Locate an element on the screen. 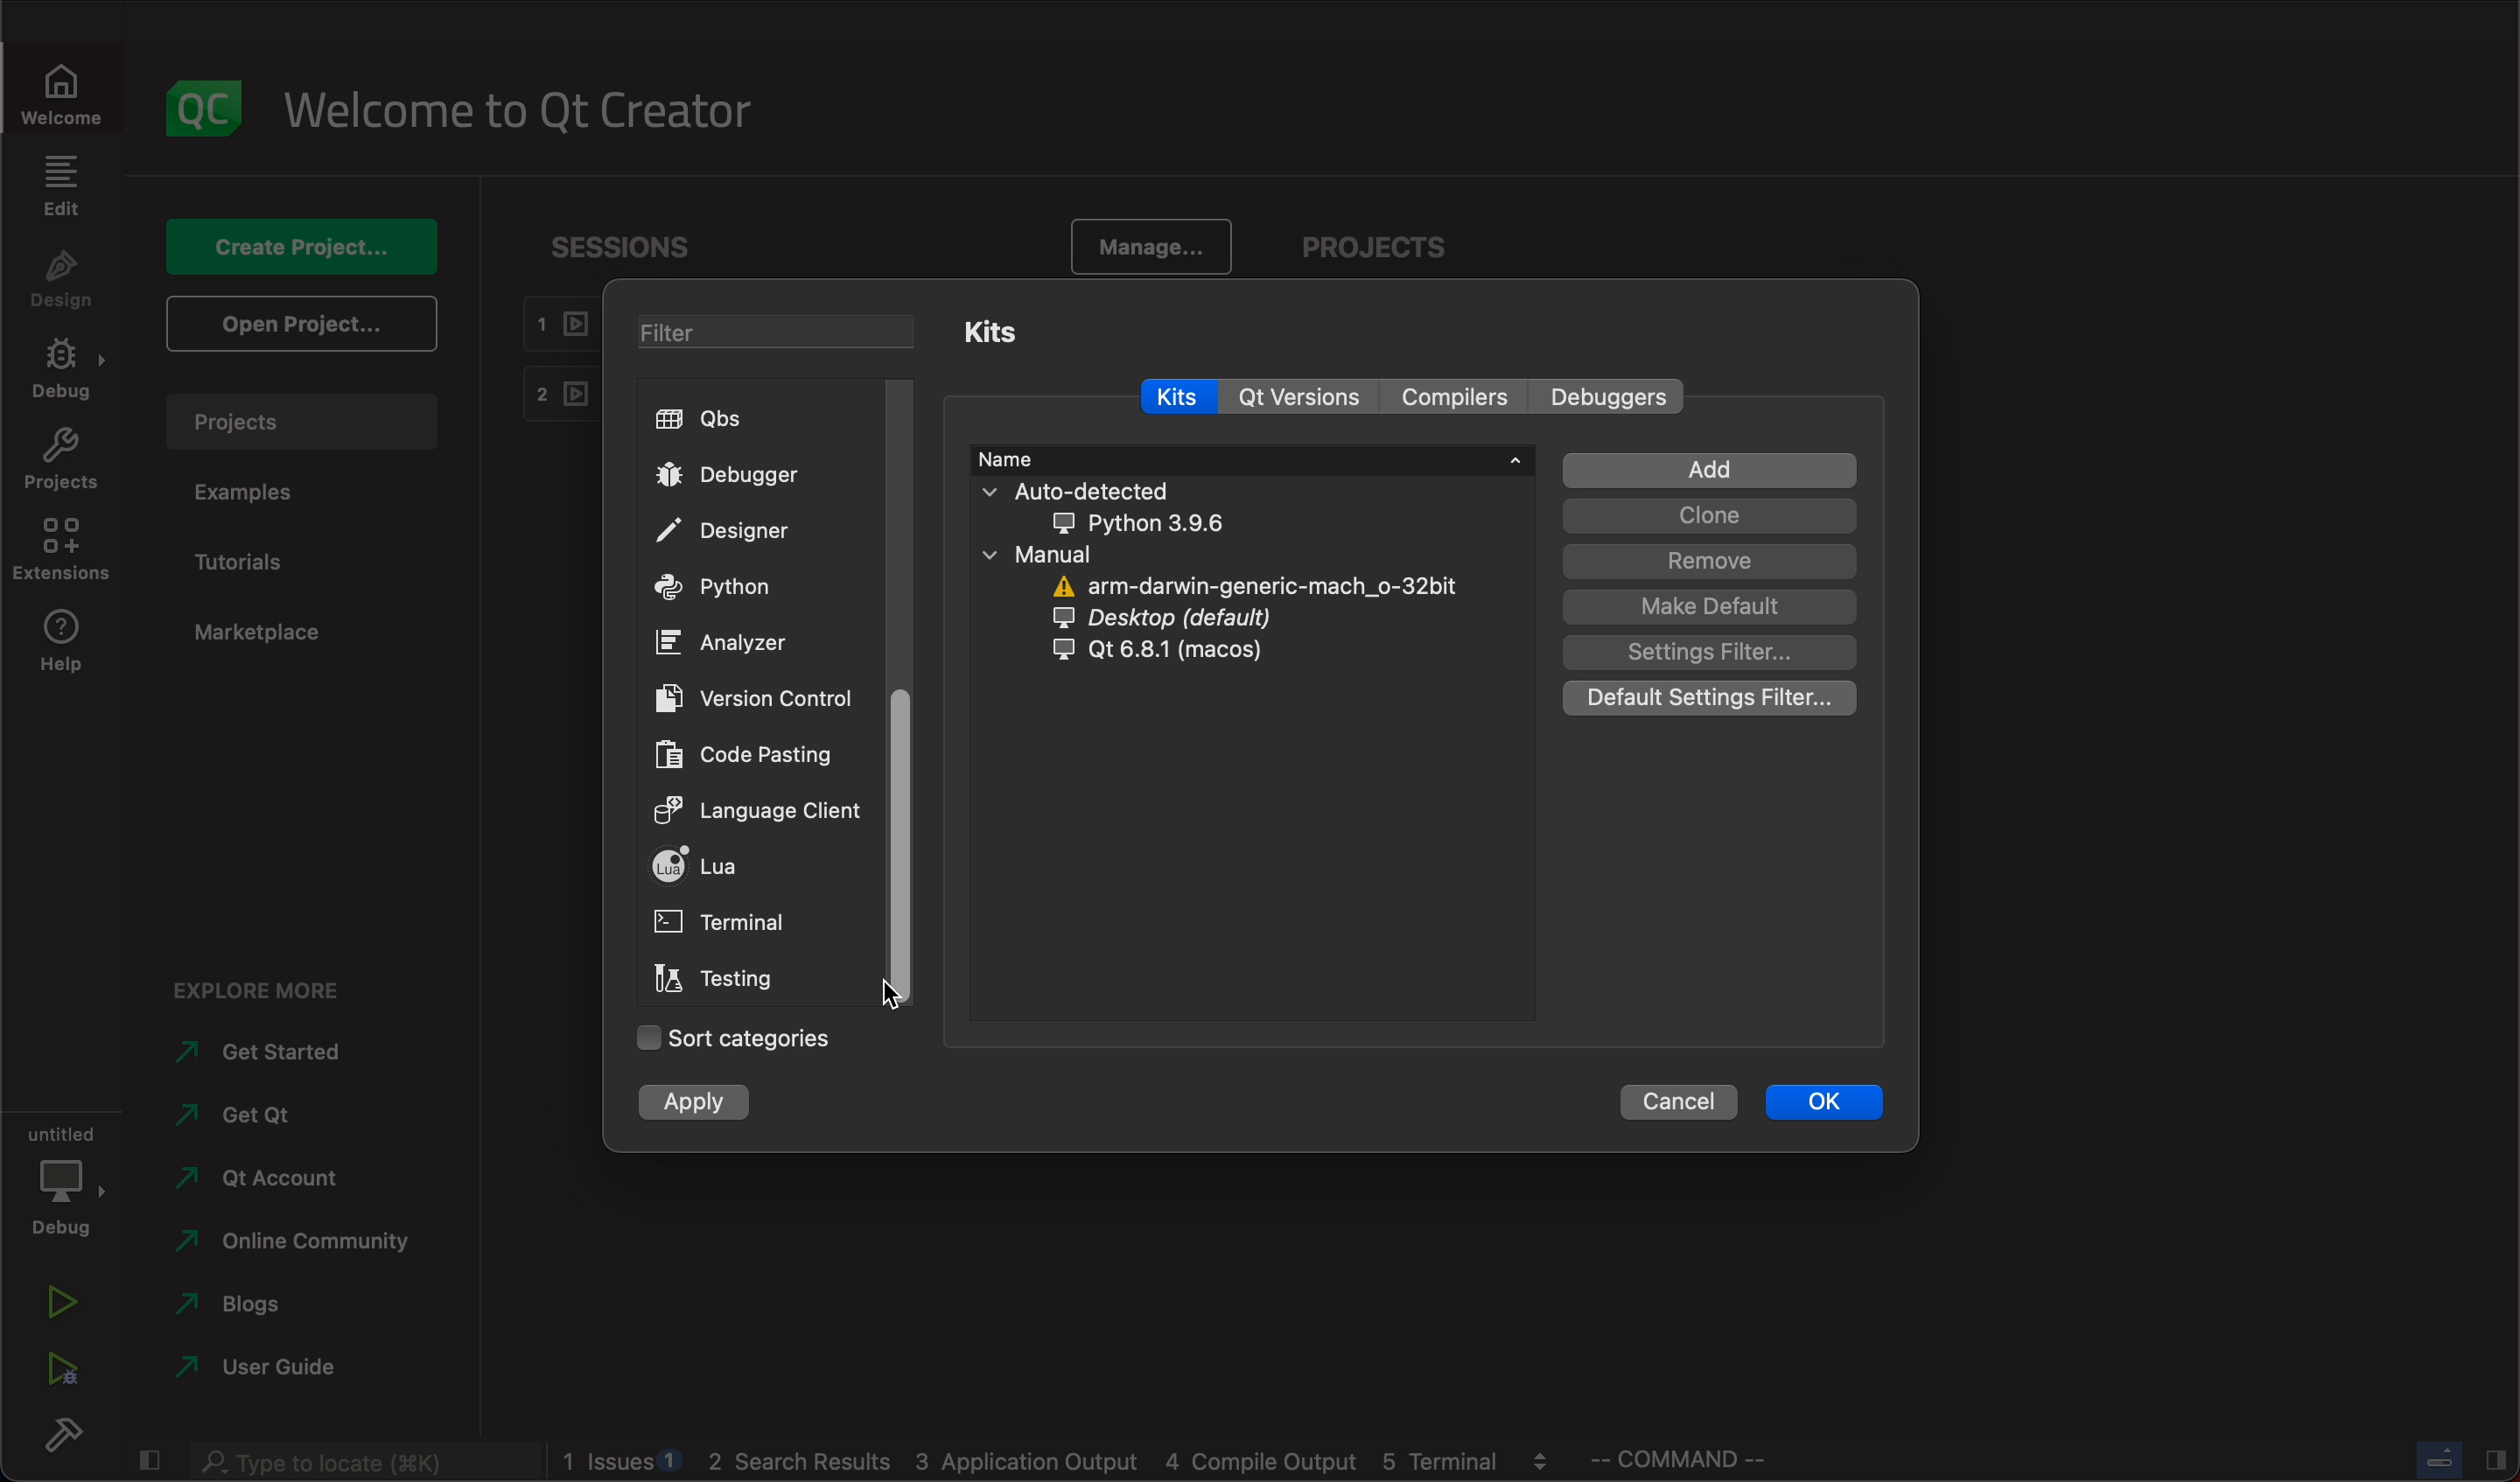  manual is located at coordinates (1064, 555).